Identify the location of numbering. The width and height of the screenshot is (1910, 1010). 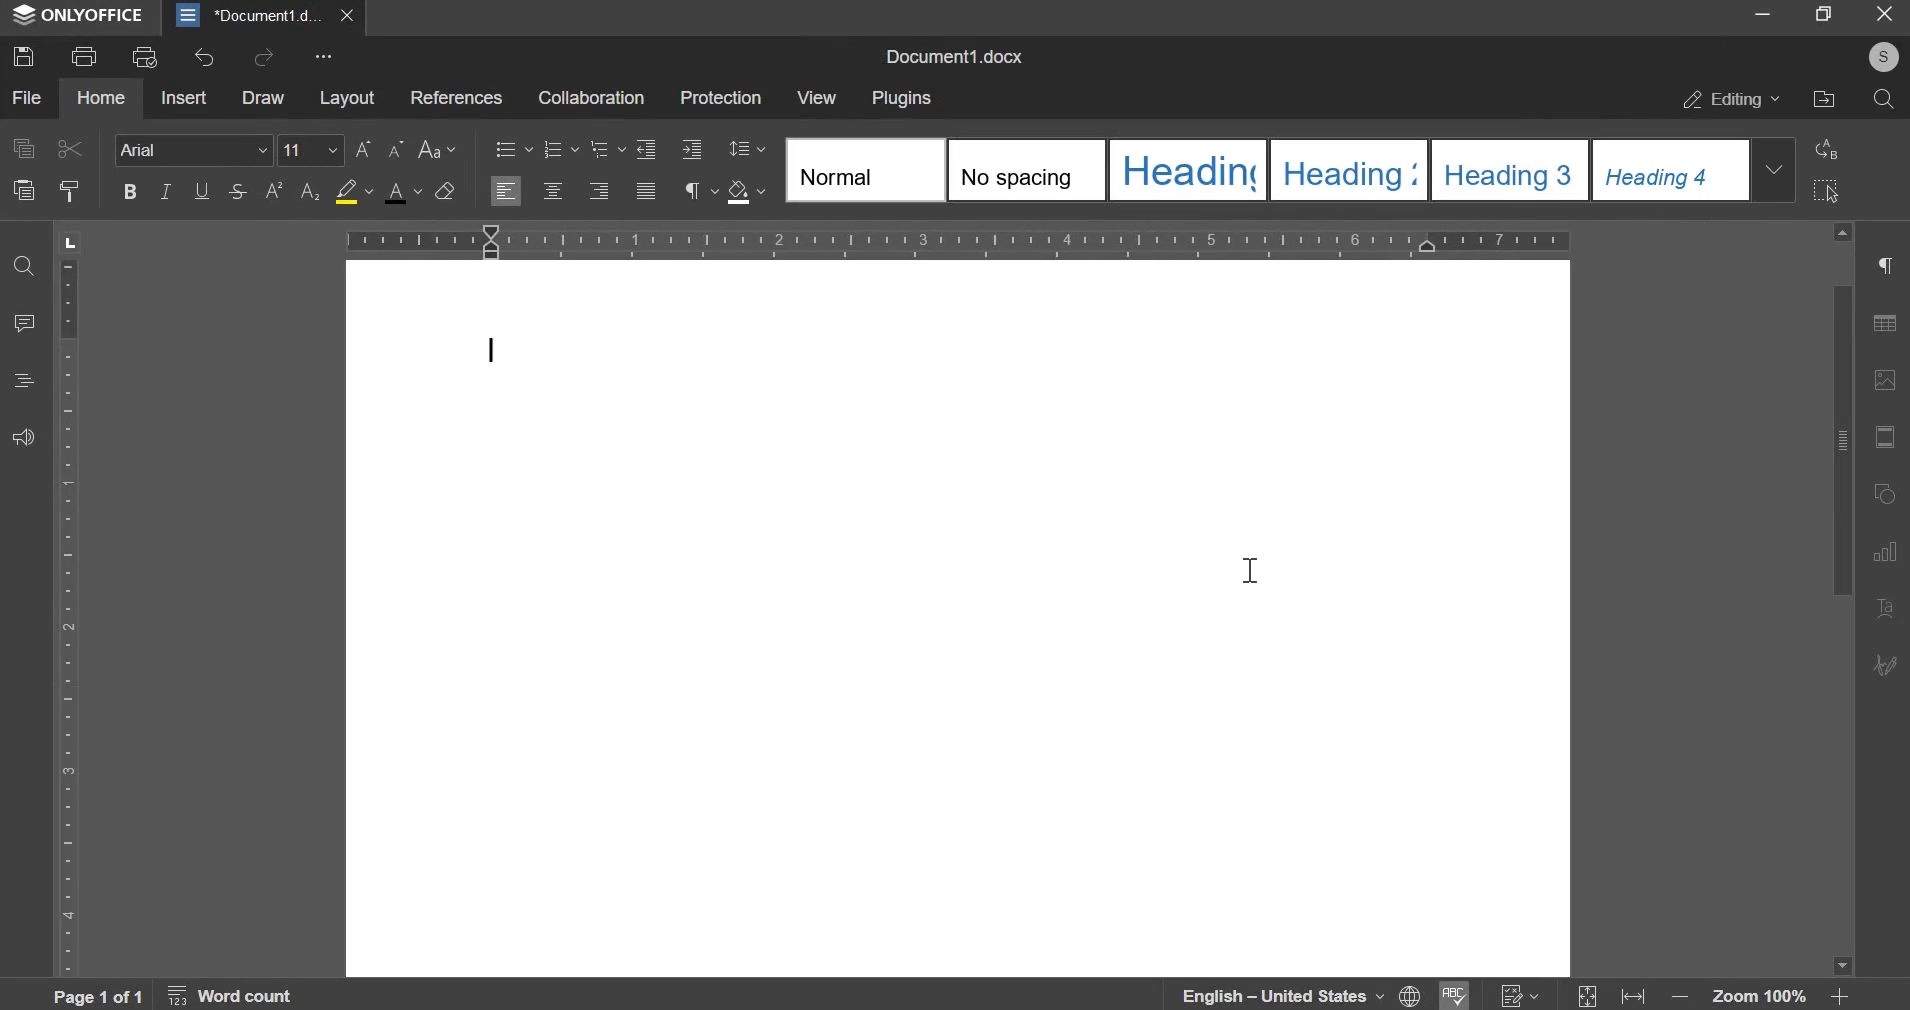
(562, 152).